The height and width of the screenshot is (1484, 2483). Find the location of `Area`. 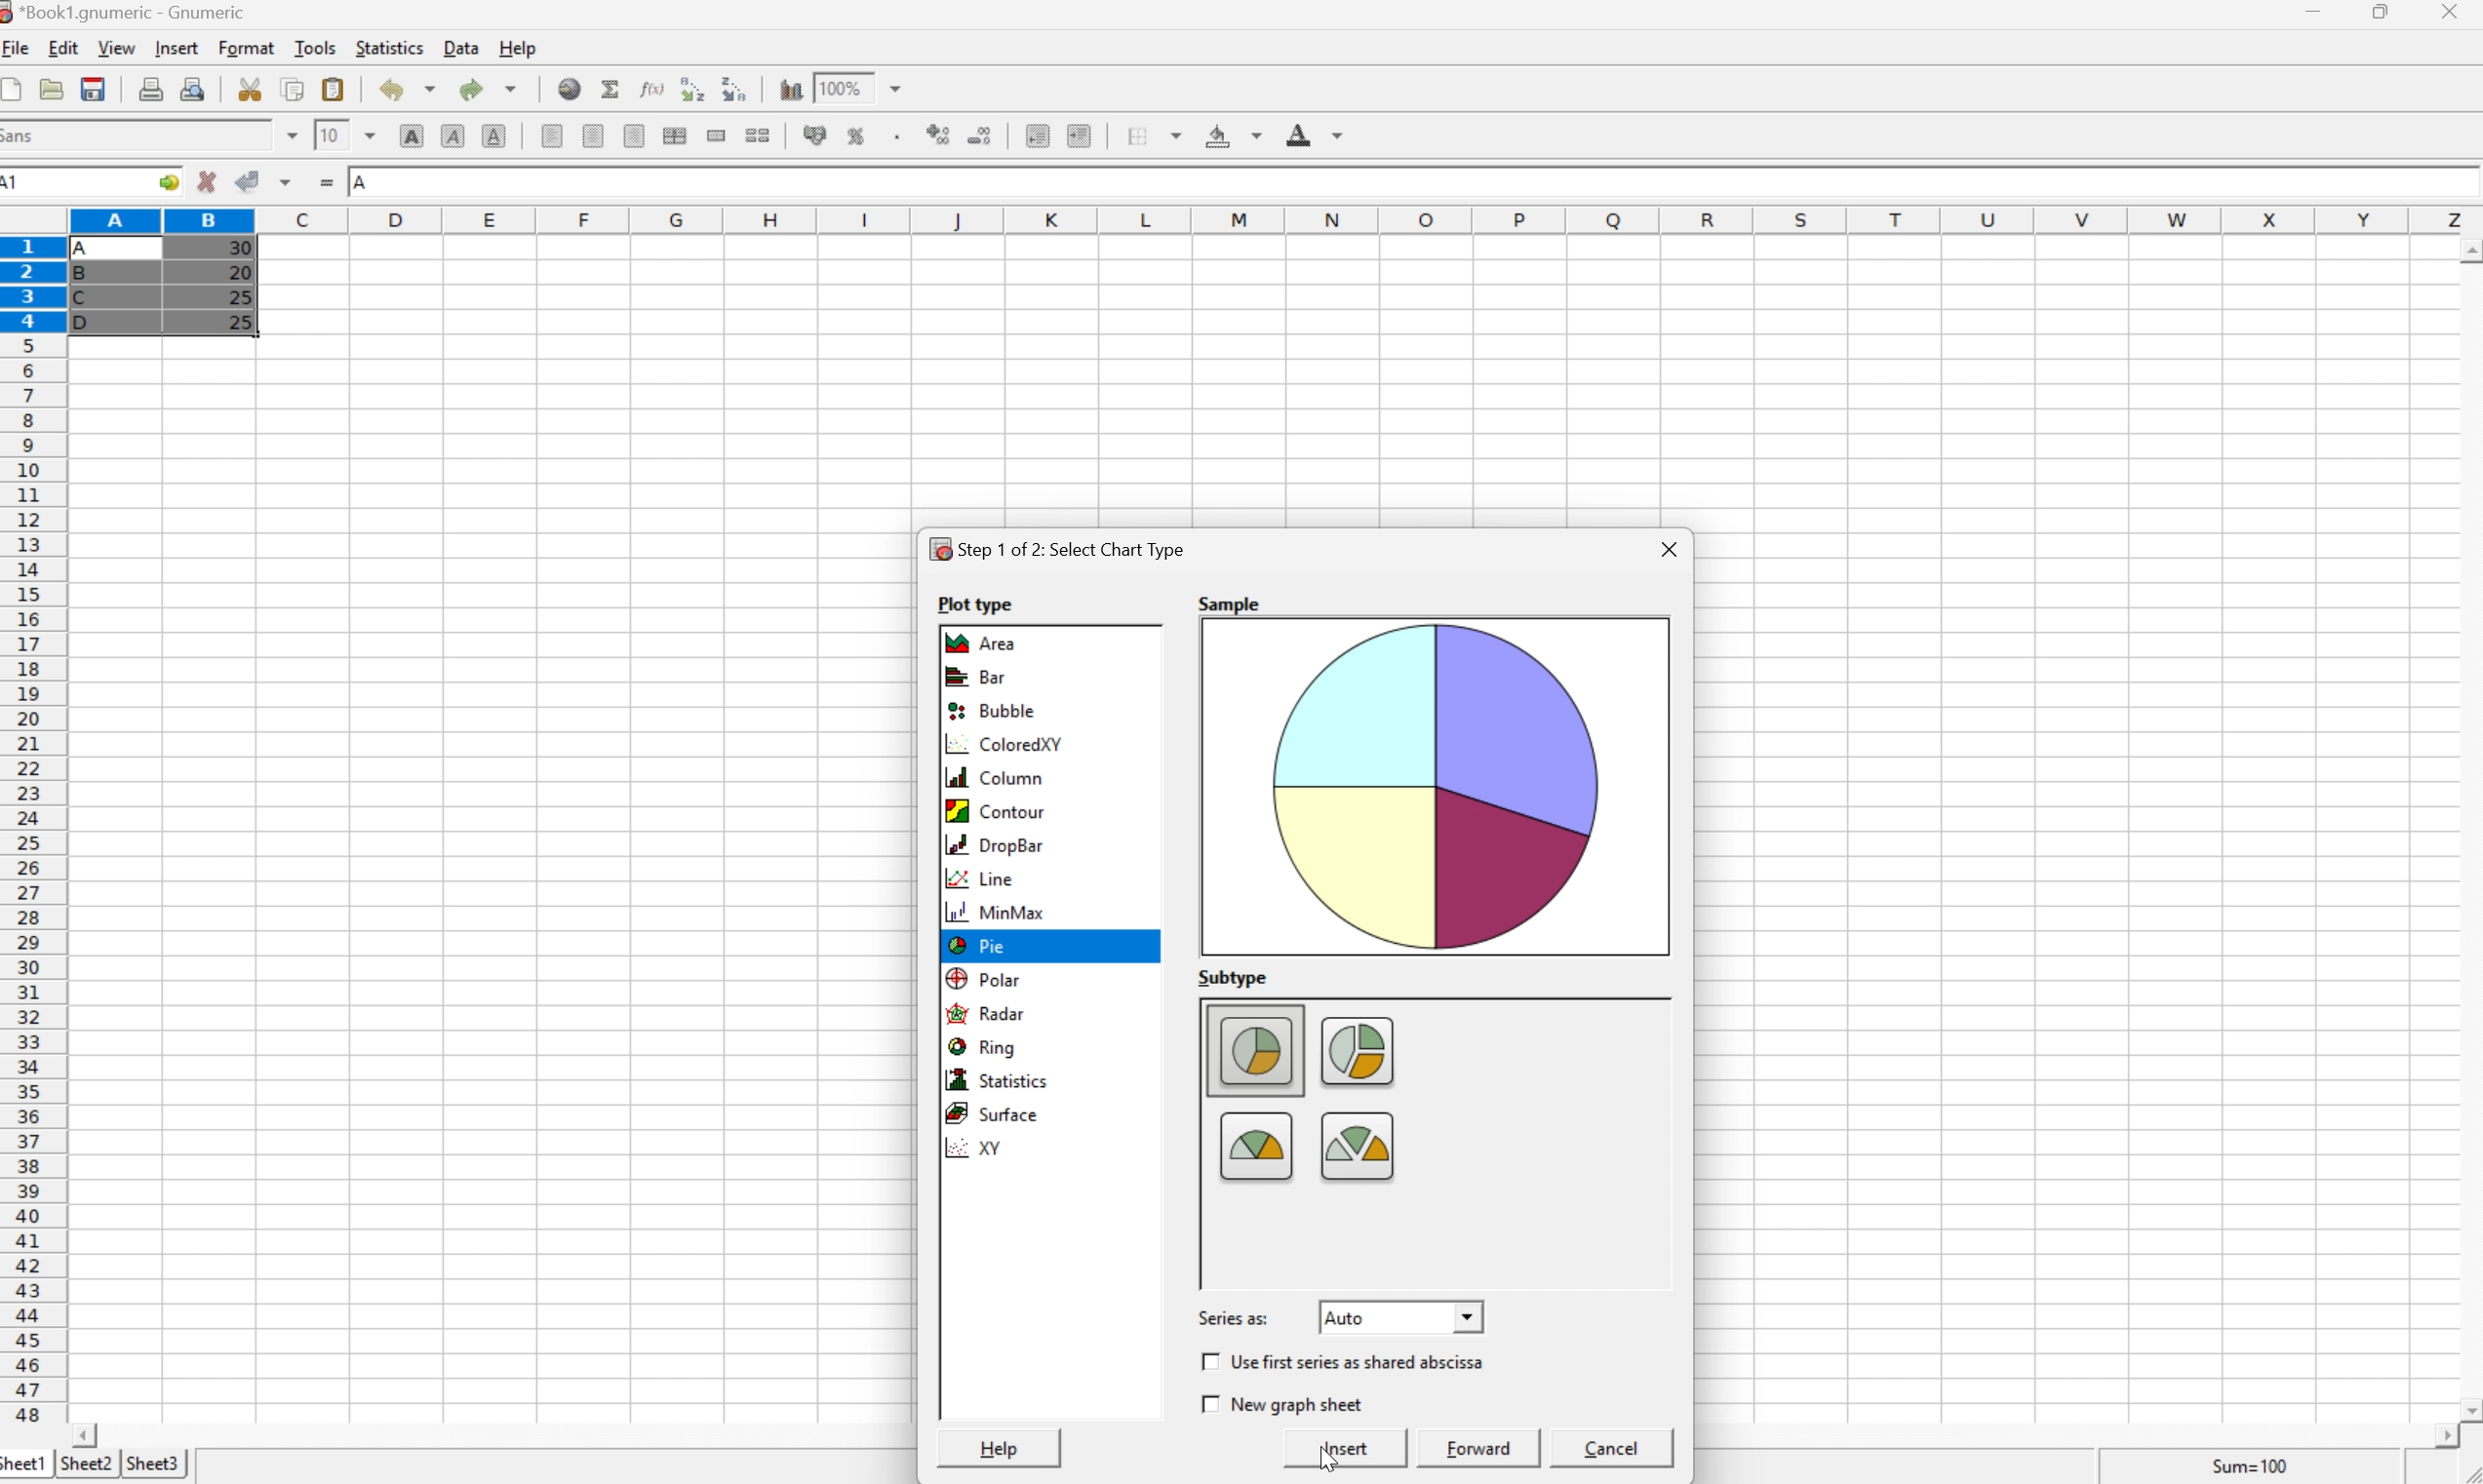

Area is located at coordinates (986, 643).